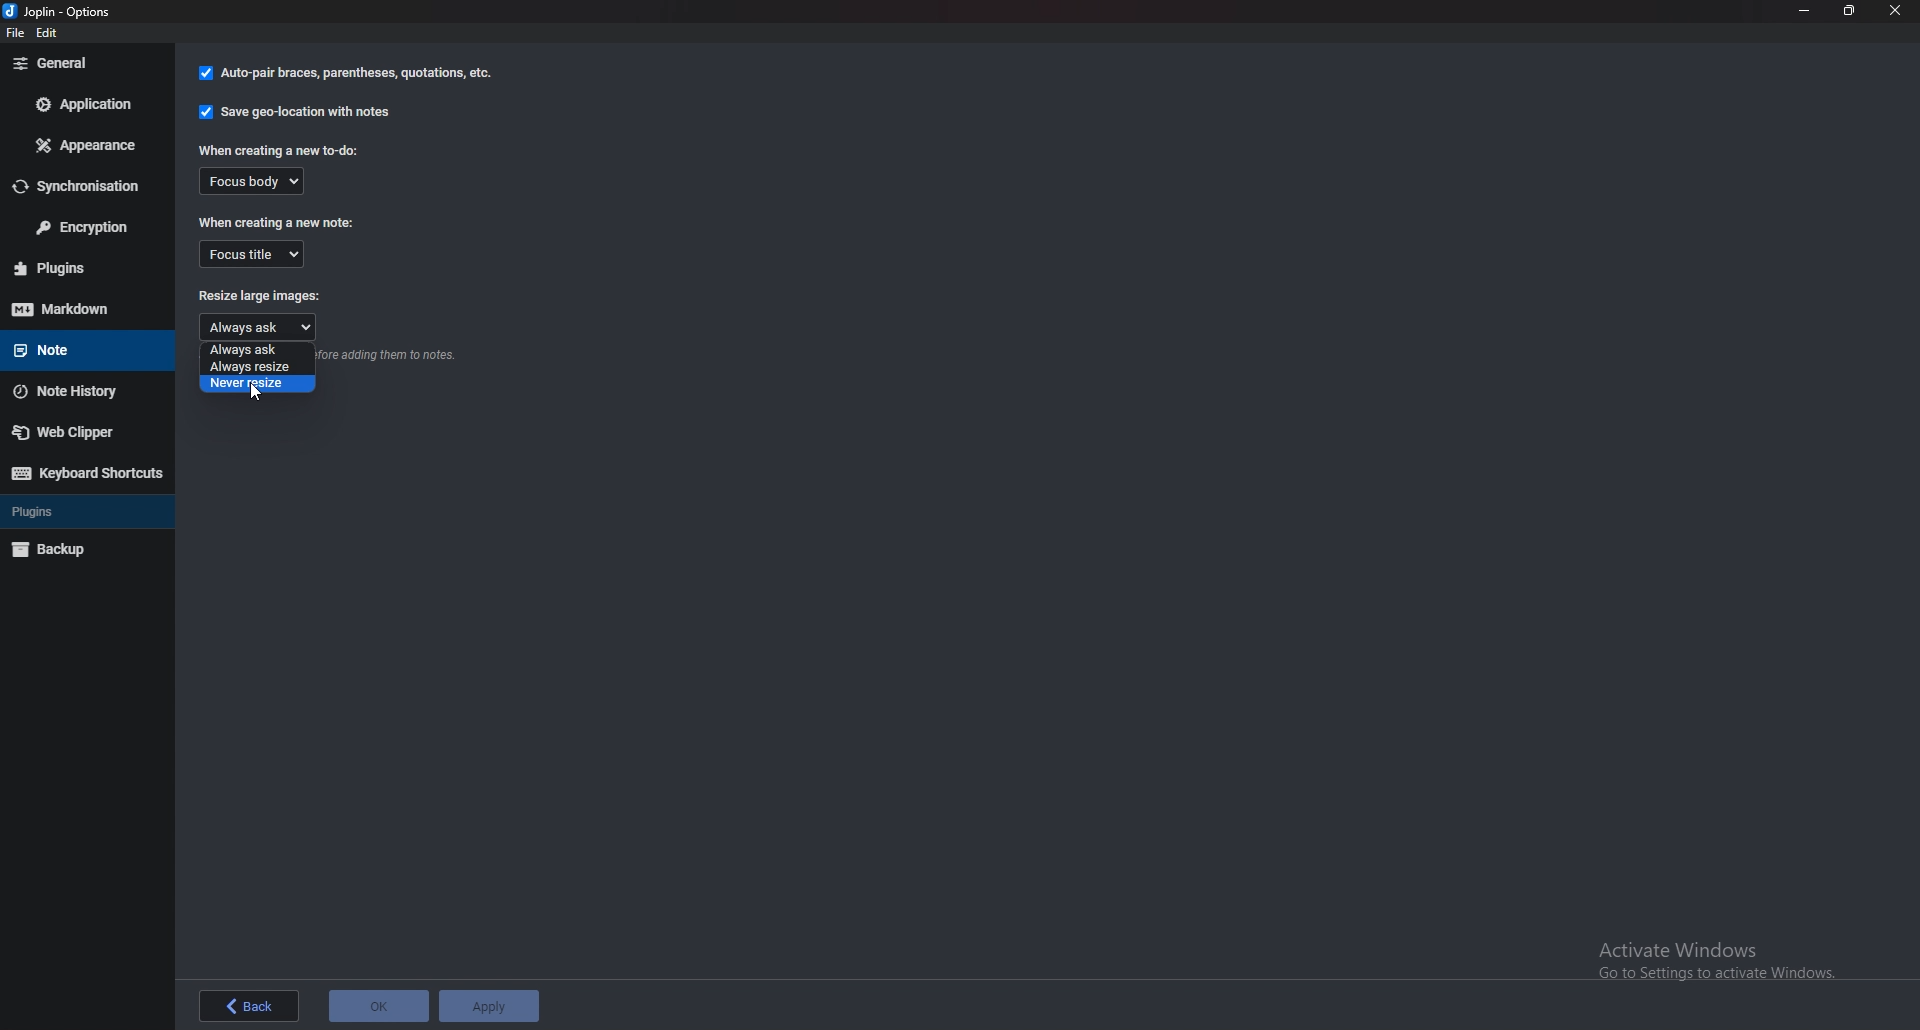 The width and height of the screenshot is (1920, 1030). What do you see at coordinates (489, 1004) in the screenshot?
I see `apply` at bounding box center [489, 1004].